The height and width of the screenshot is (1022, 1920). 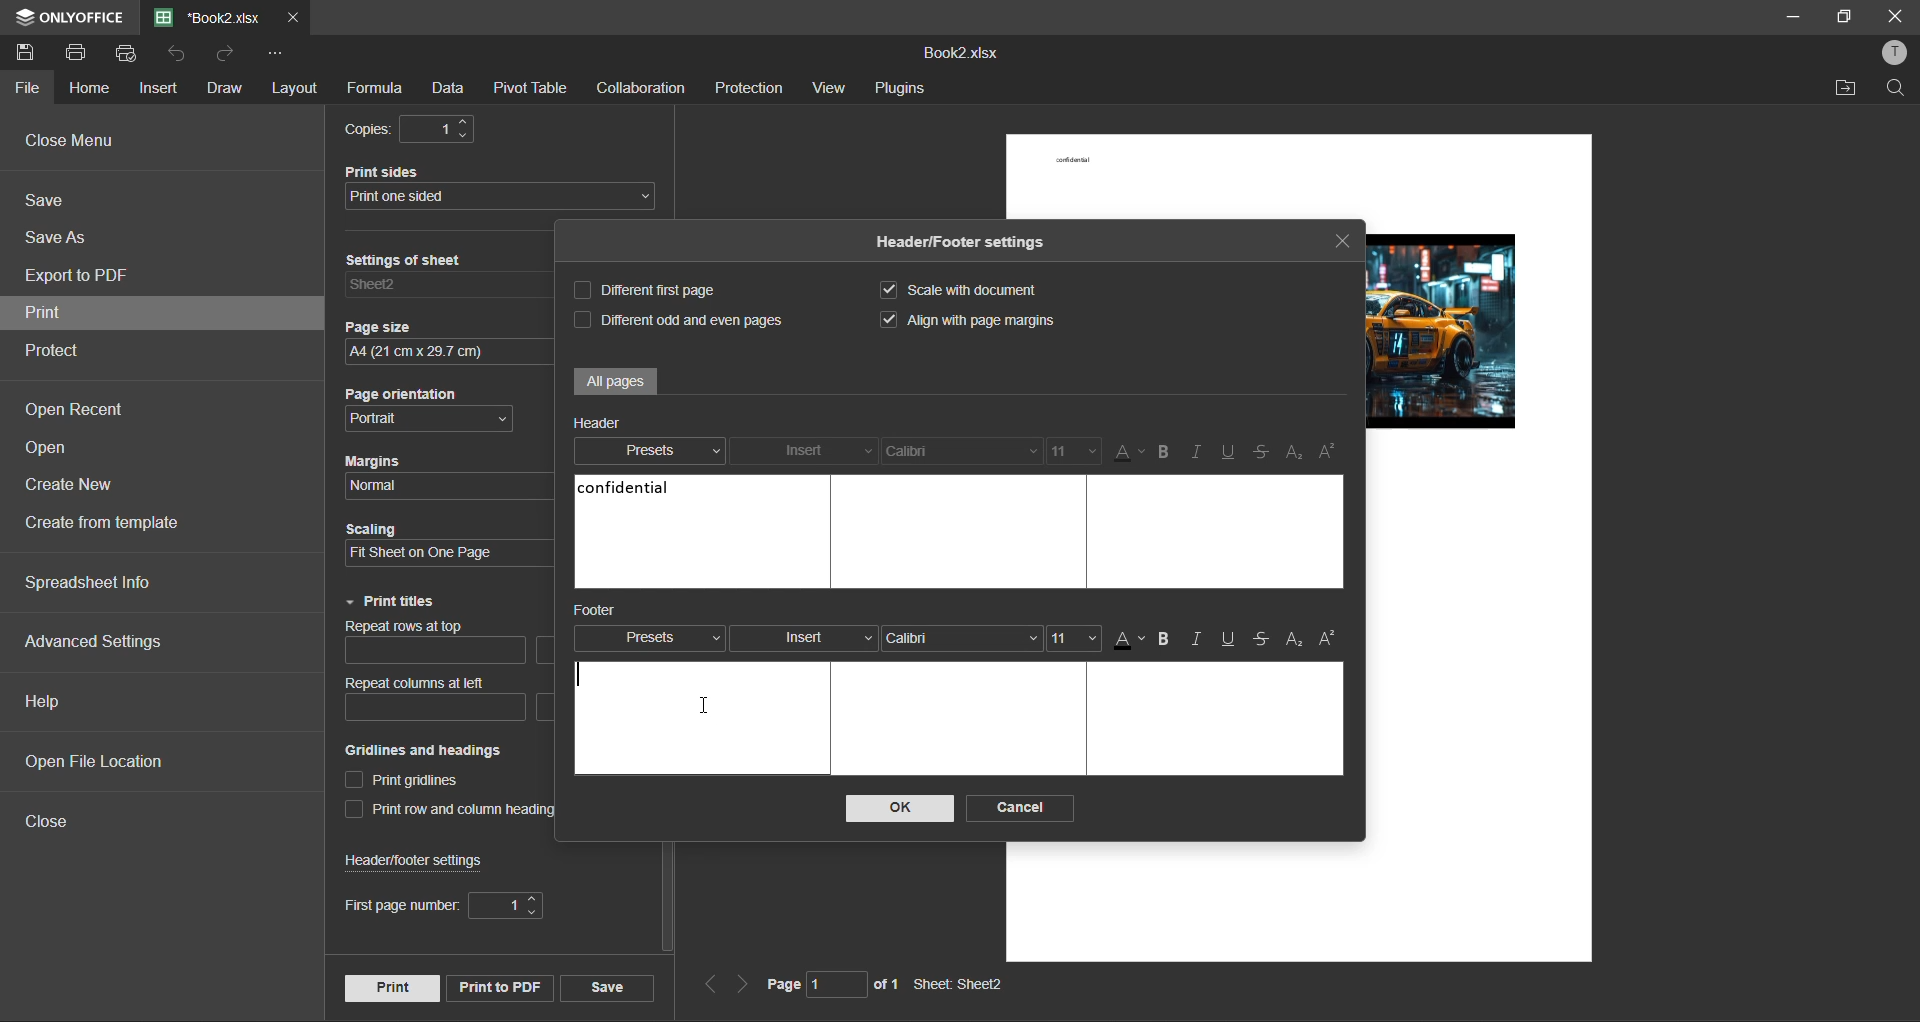 What do you see at coordinates (76, 140) in the screenshot?
I see `close menu` at bounding box center [76, 140].